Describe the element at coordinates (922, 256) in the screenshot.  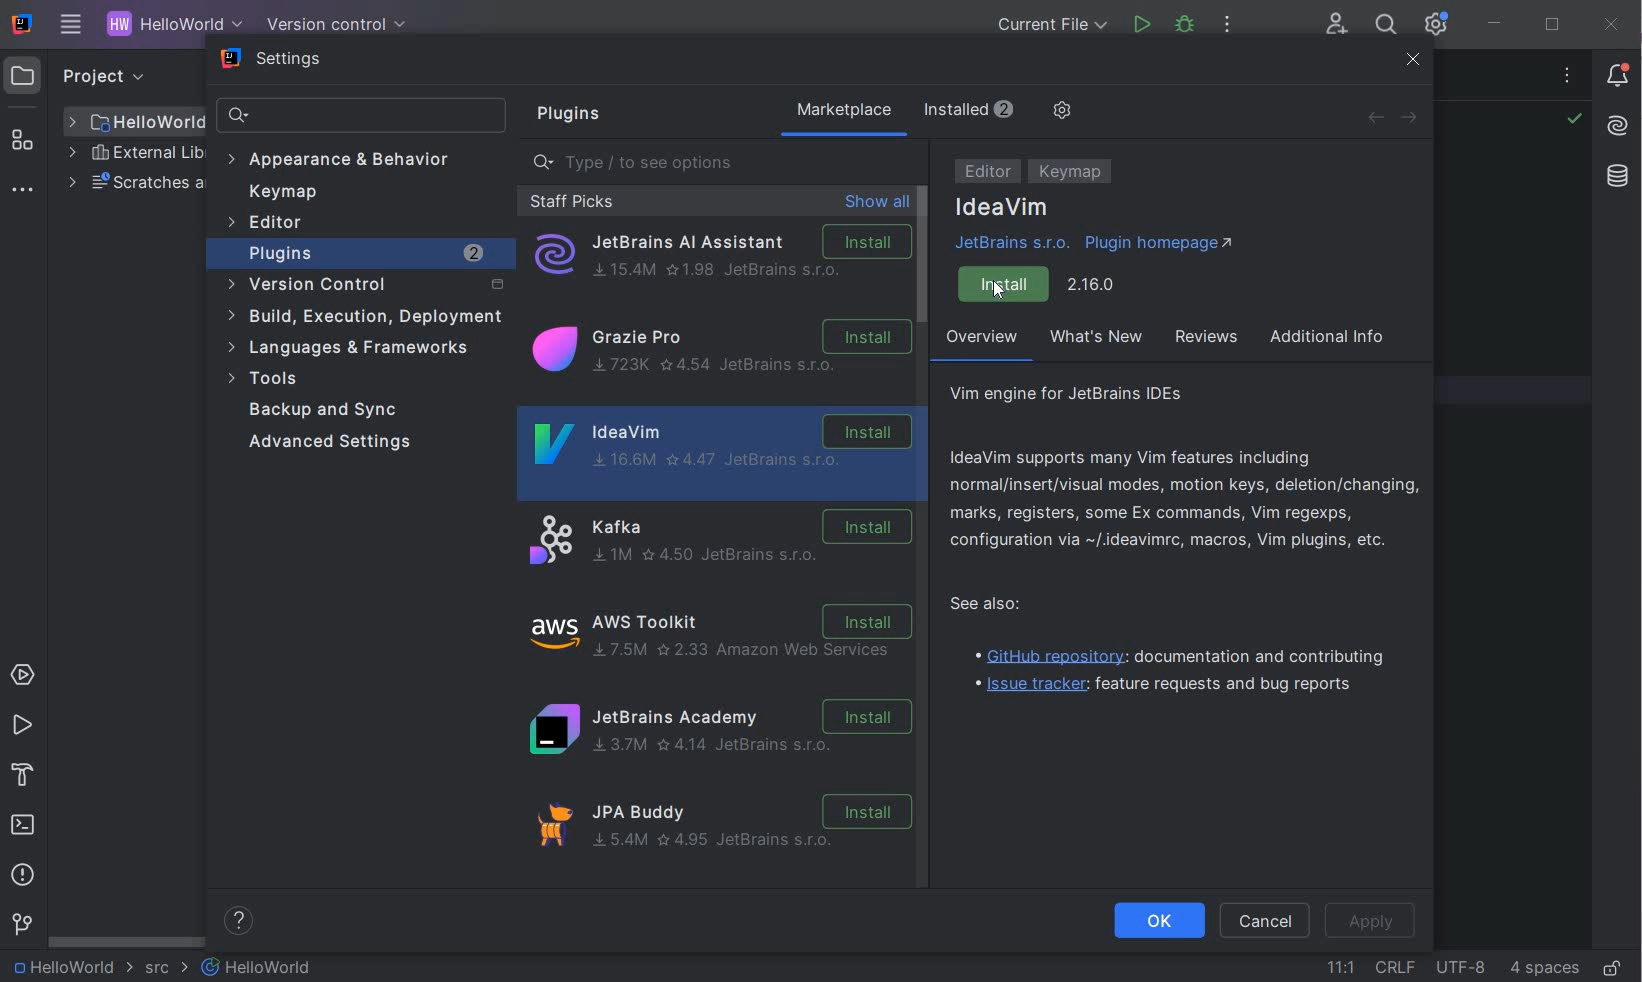
I see `scrollbar` at that location.